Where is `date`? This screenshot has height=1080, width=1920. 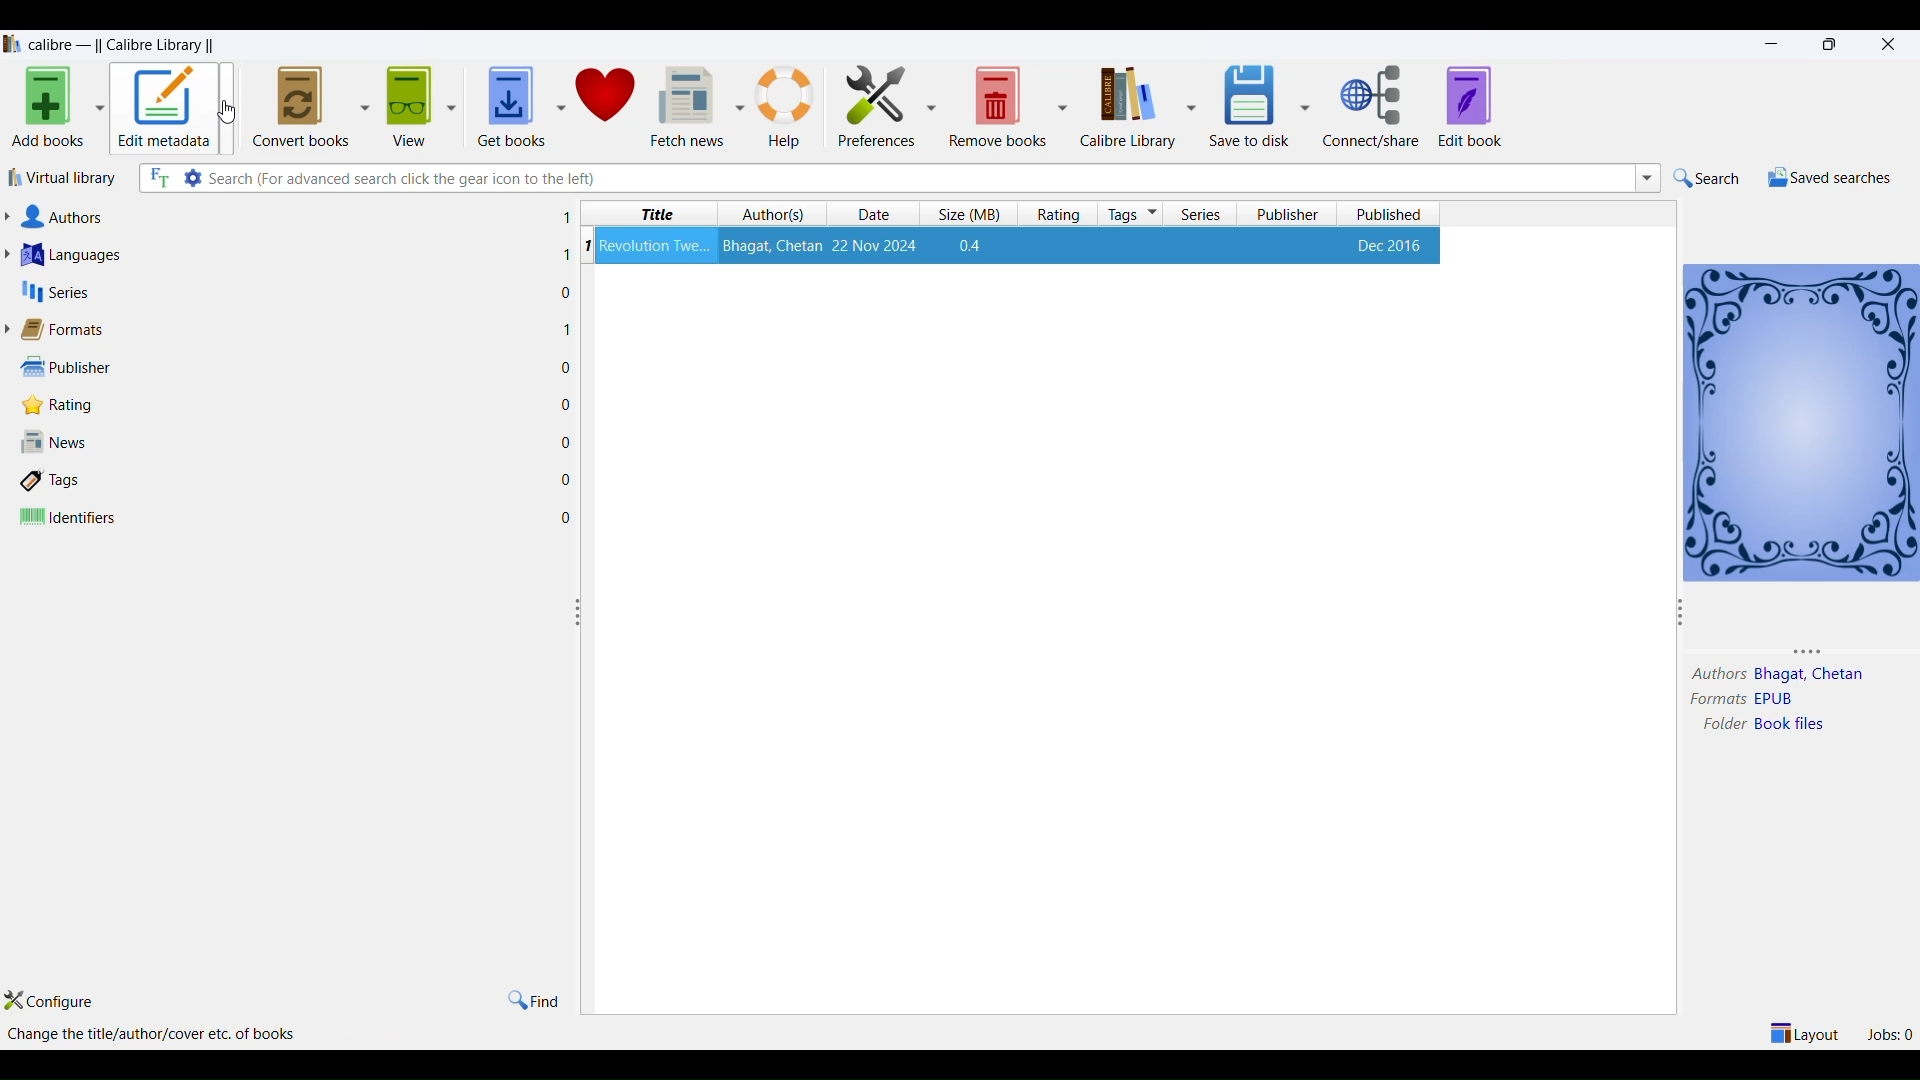
date is located at coordinates (869, 213).